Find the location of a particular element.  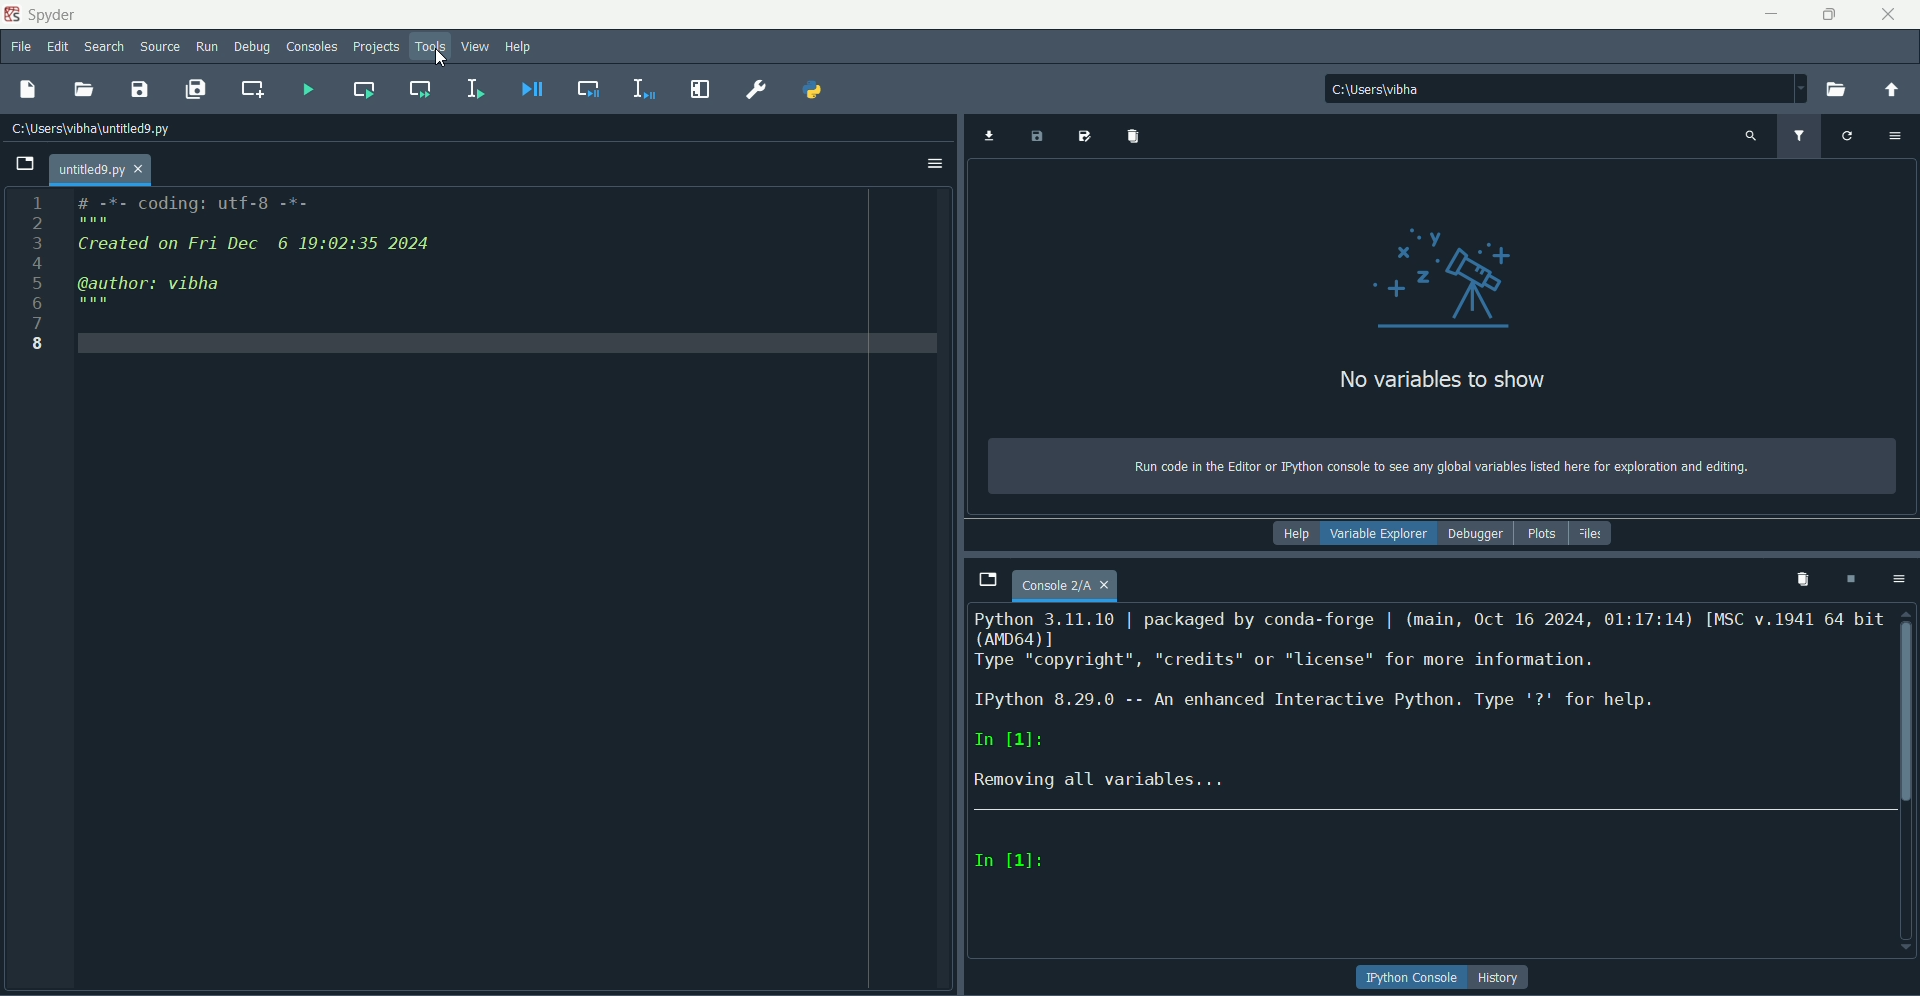

open file is located at coordinates (85, 90).